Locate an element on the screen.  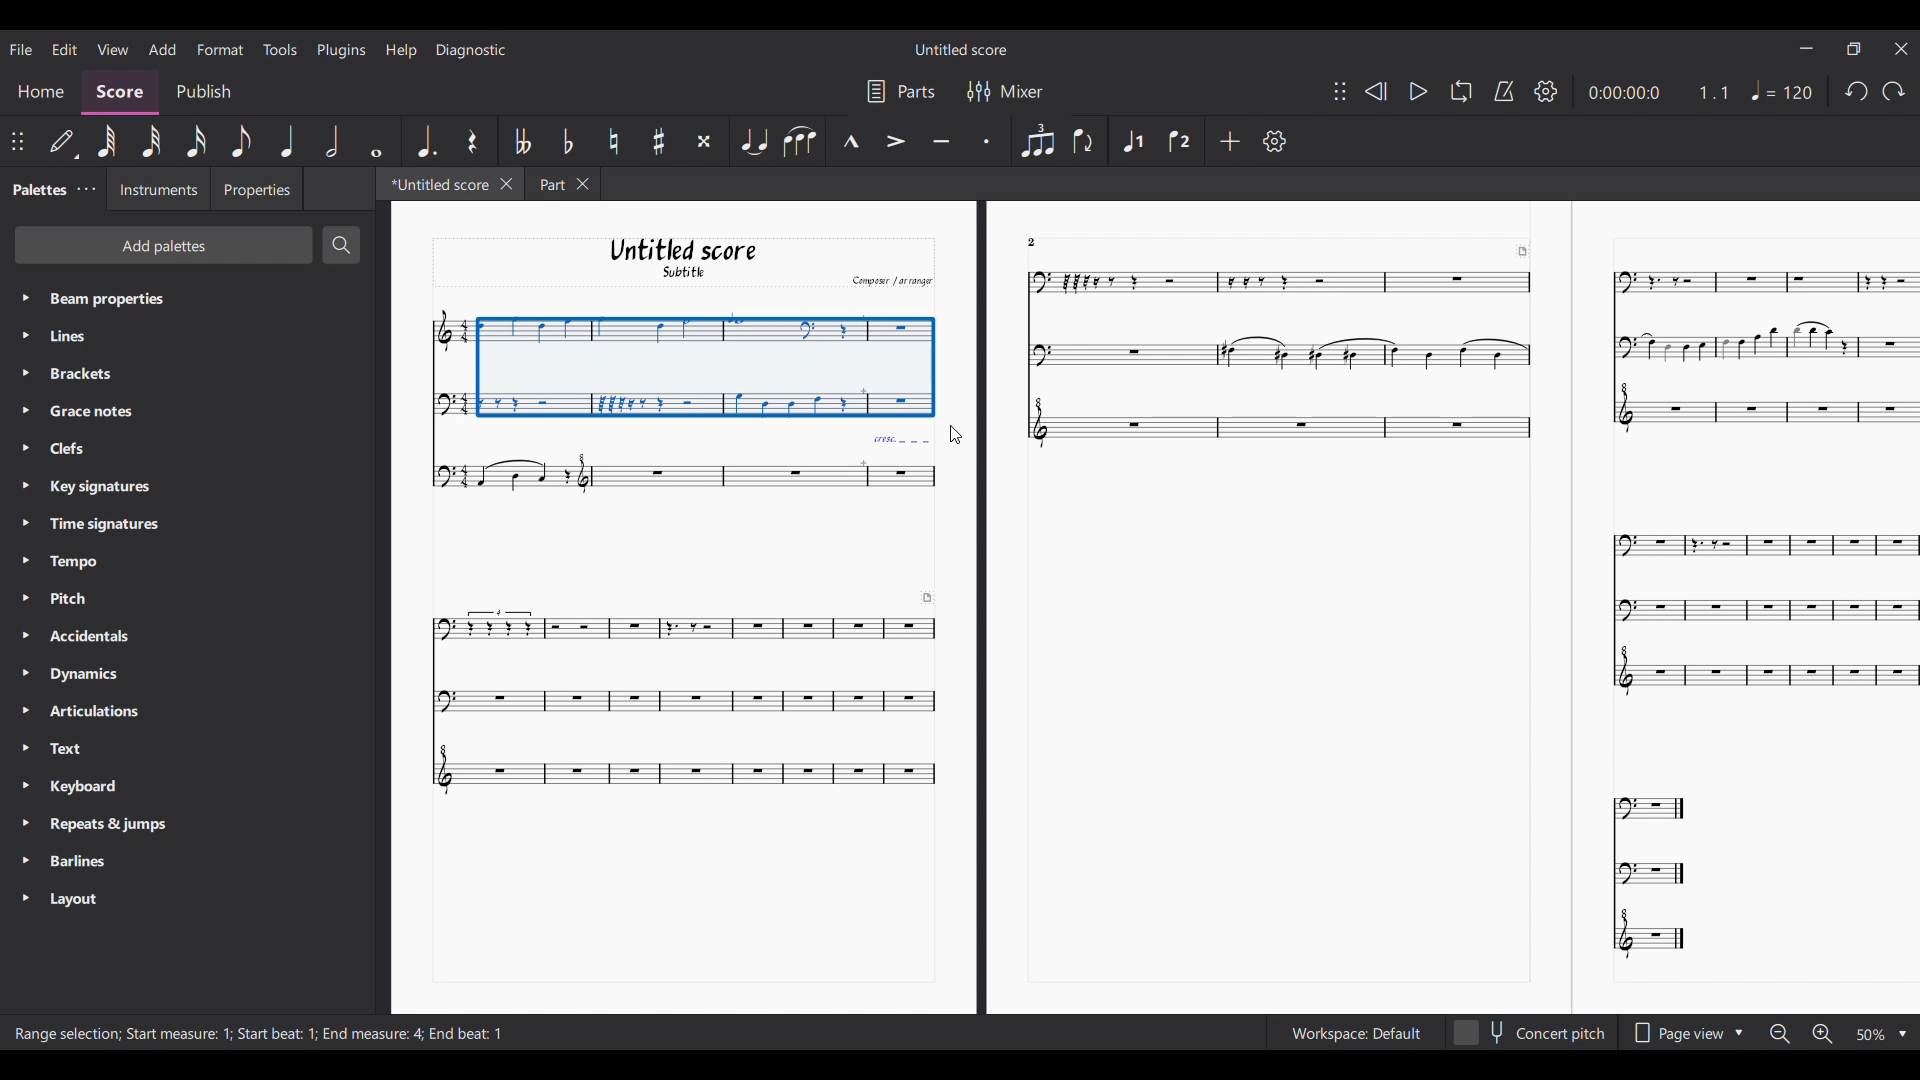
Diagnostic is located at coordinates (471, 50).